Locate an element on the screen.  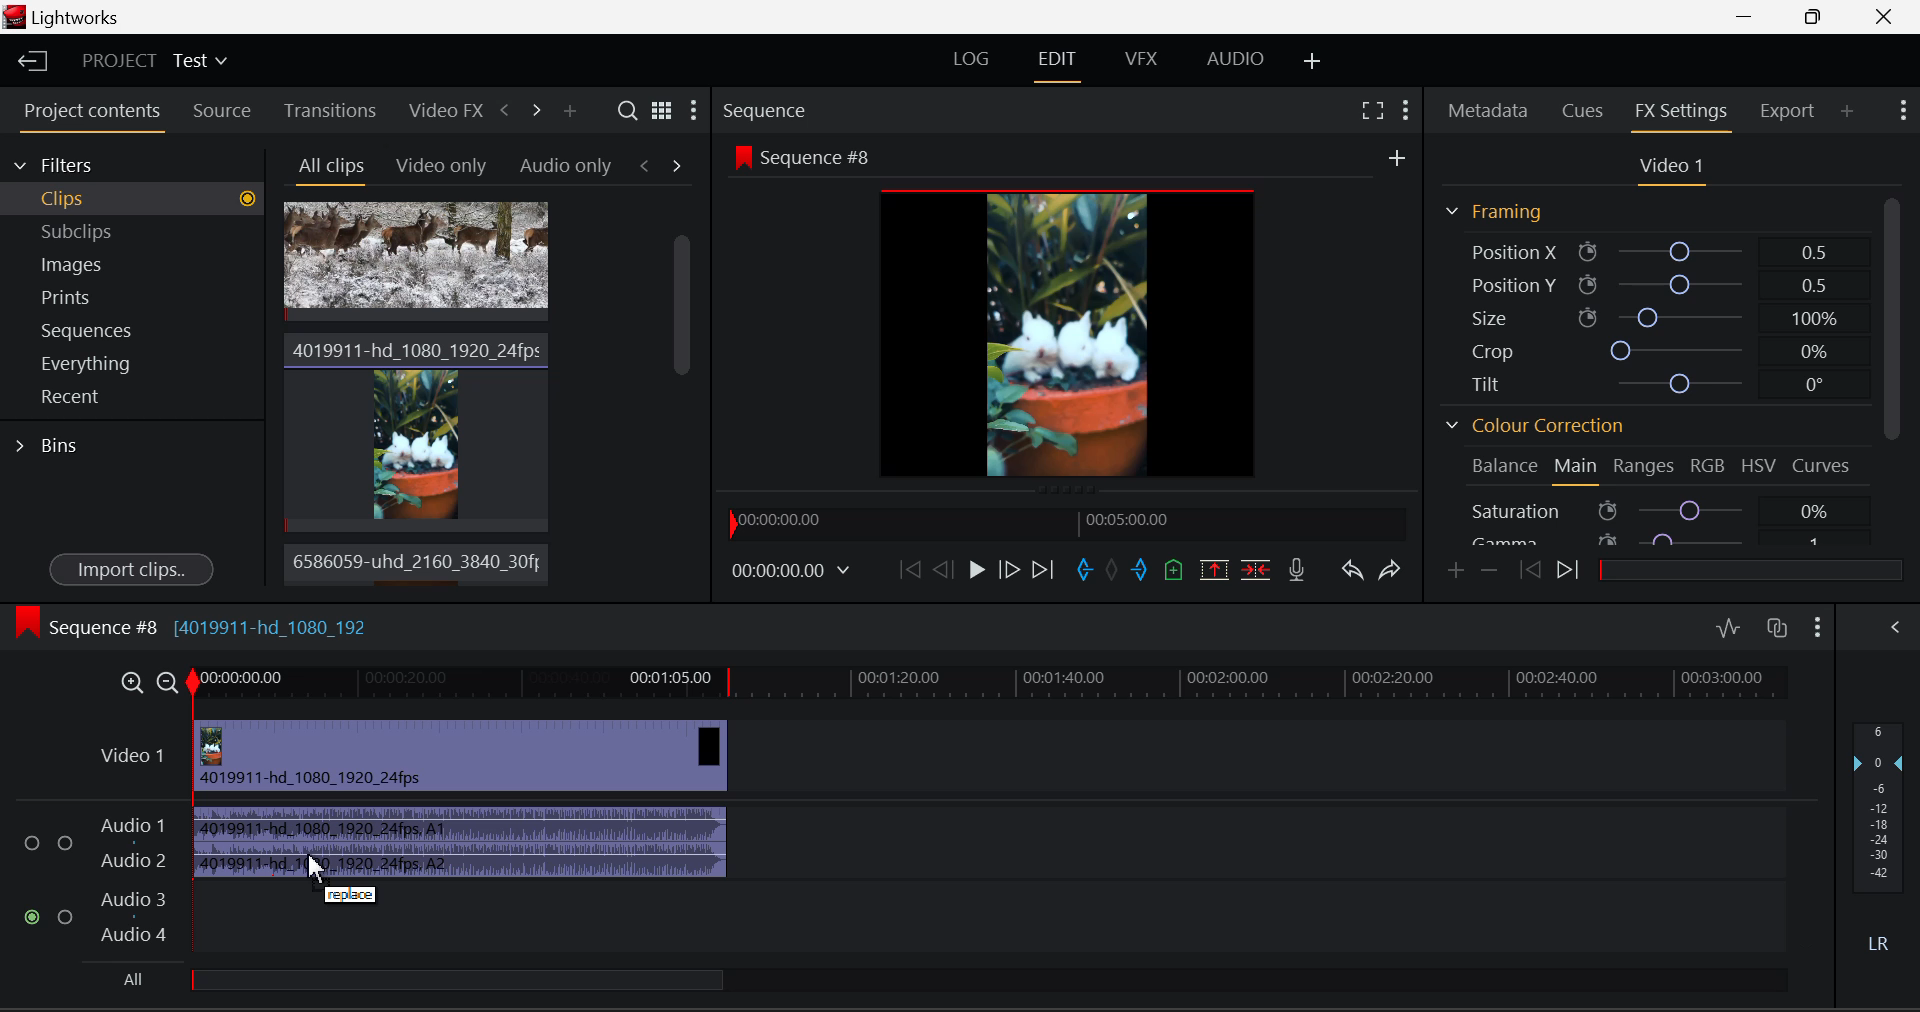
File 2 is located at coordinates (416, 429).